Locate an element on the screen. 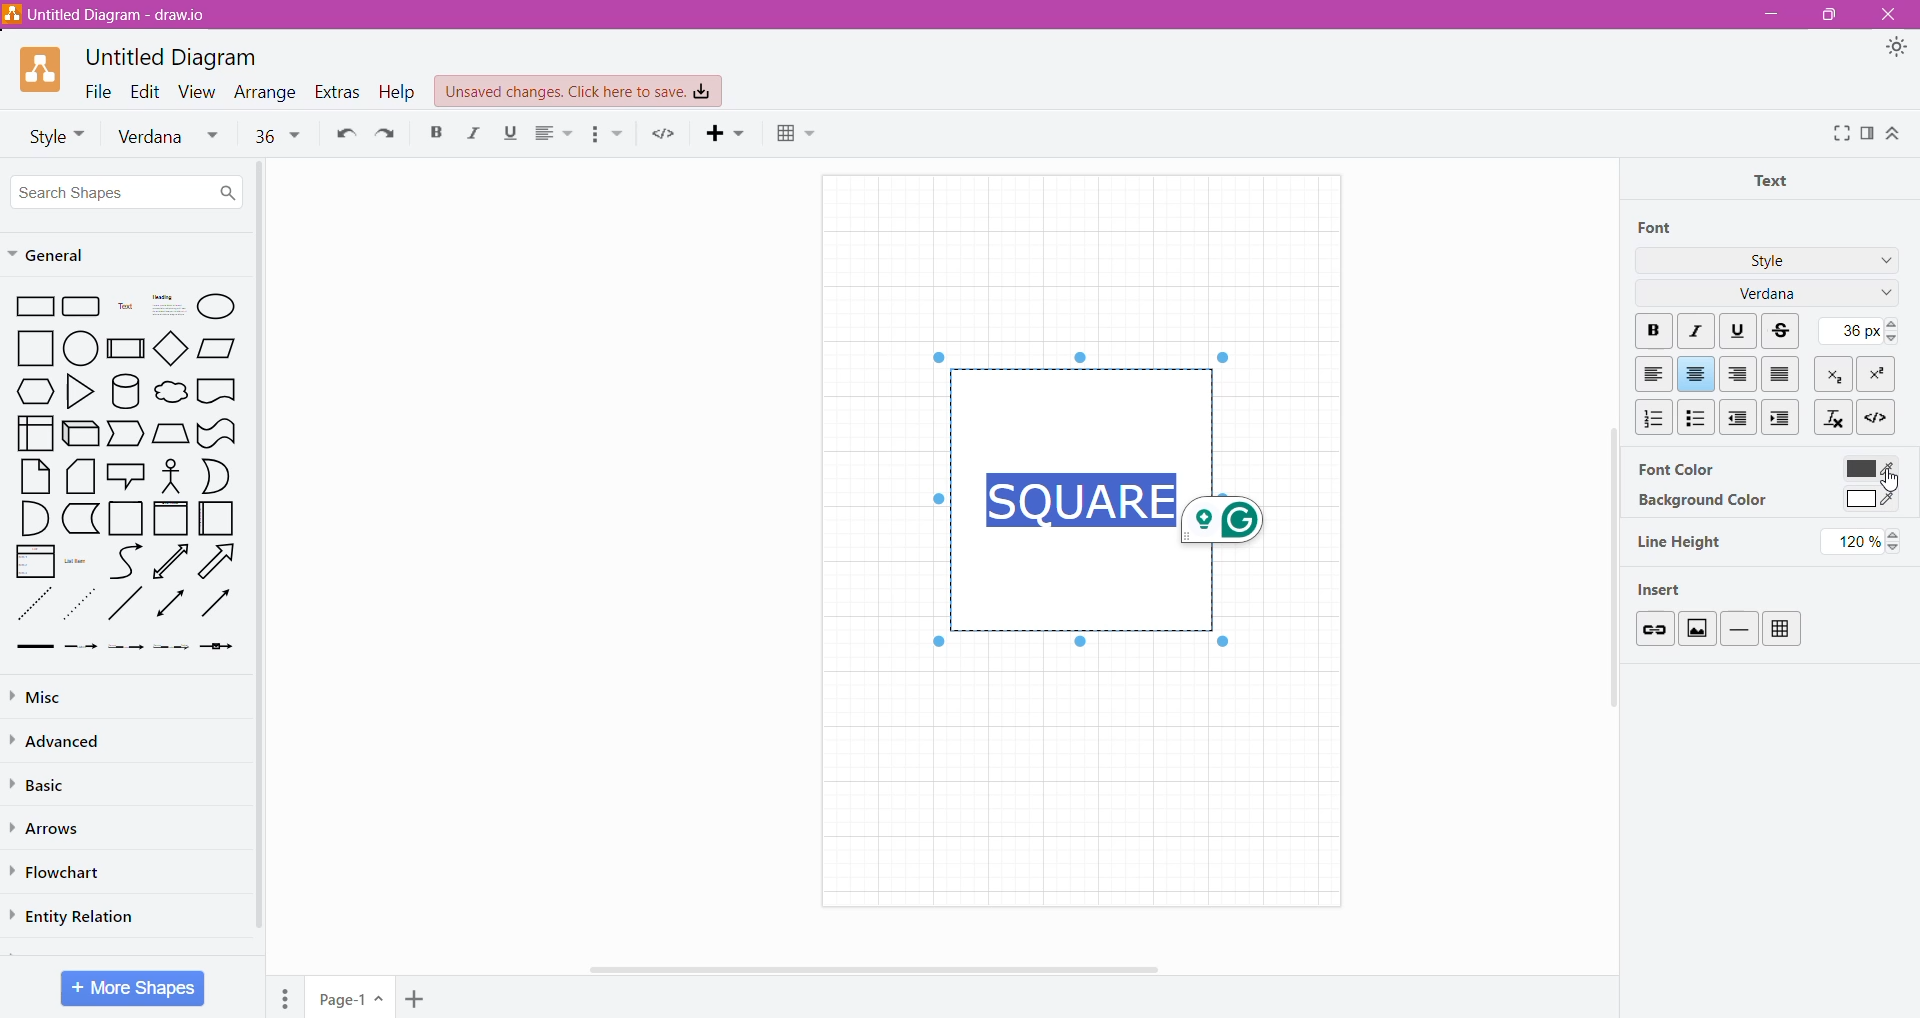  Font Color is located at coordinates (1675, 468).